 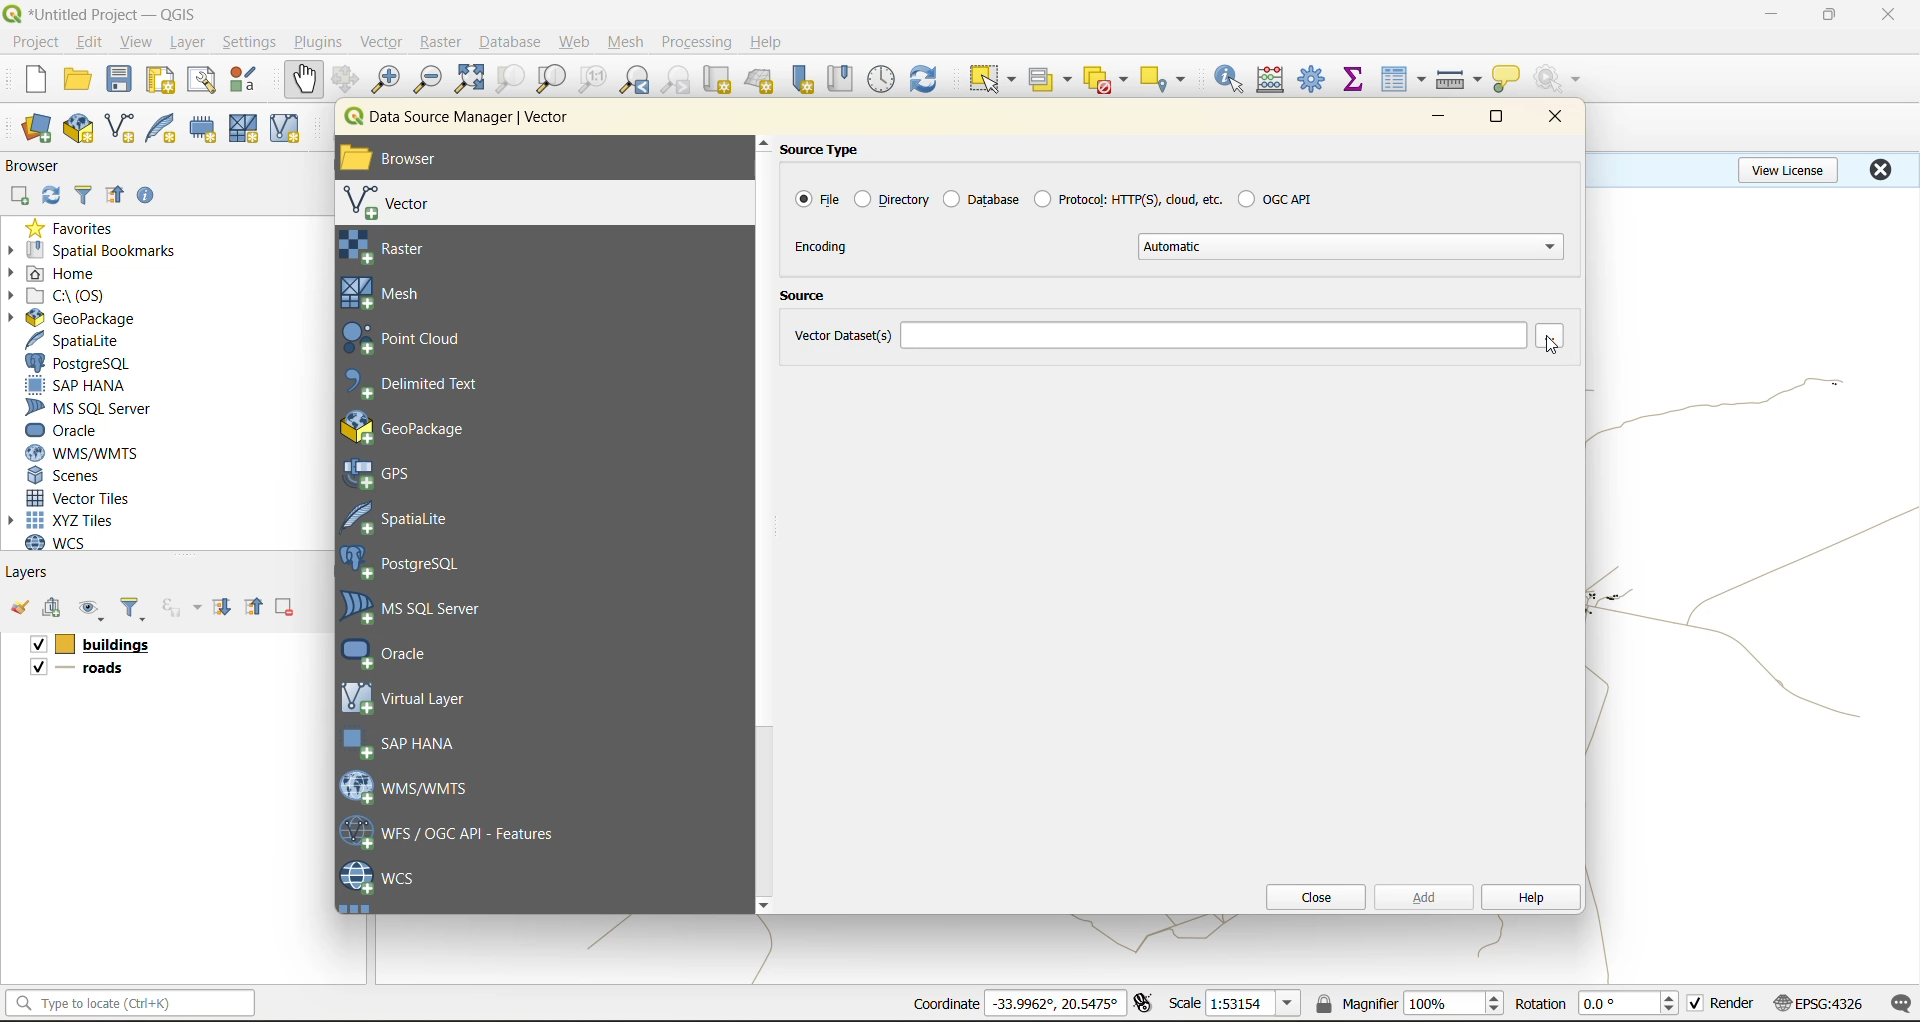 I want to click on minimize, so click(x=1438, y=118).